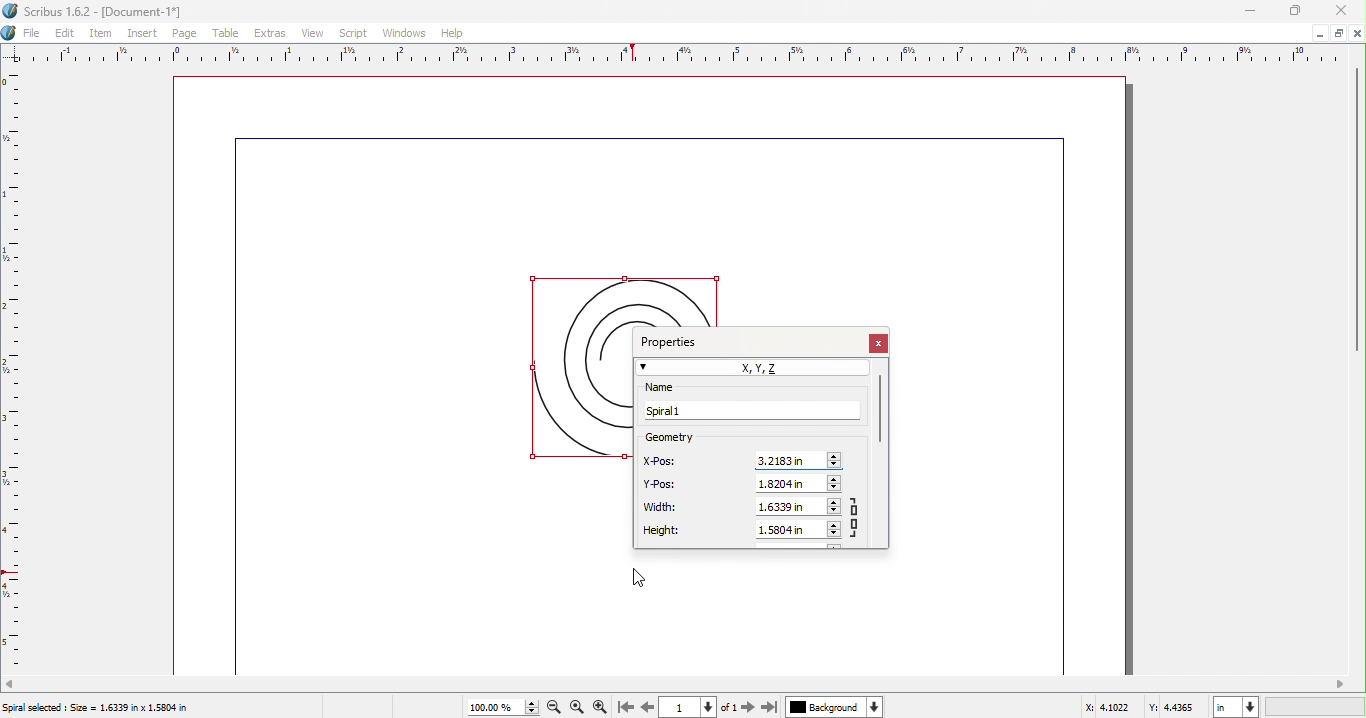 This screenshot has height=718, width=1366. What do you see at coordinates (748, 707) in the screenshot?
I see `Go to the next page` at bounding box center [748, 707].